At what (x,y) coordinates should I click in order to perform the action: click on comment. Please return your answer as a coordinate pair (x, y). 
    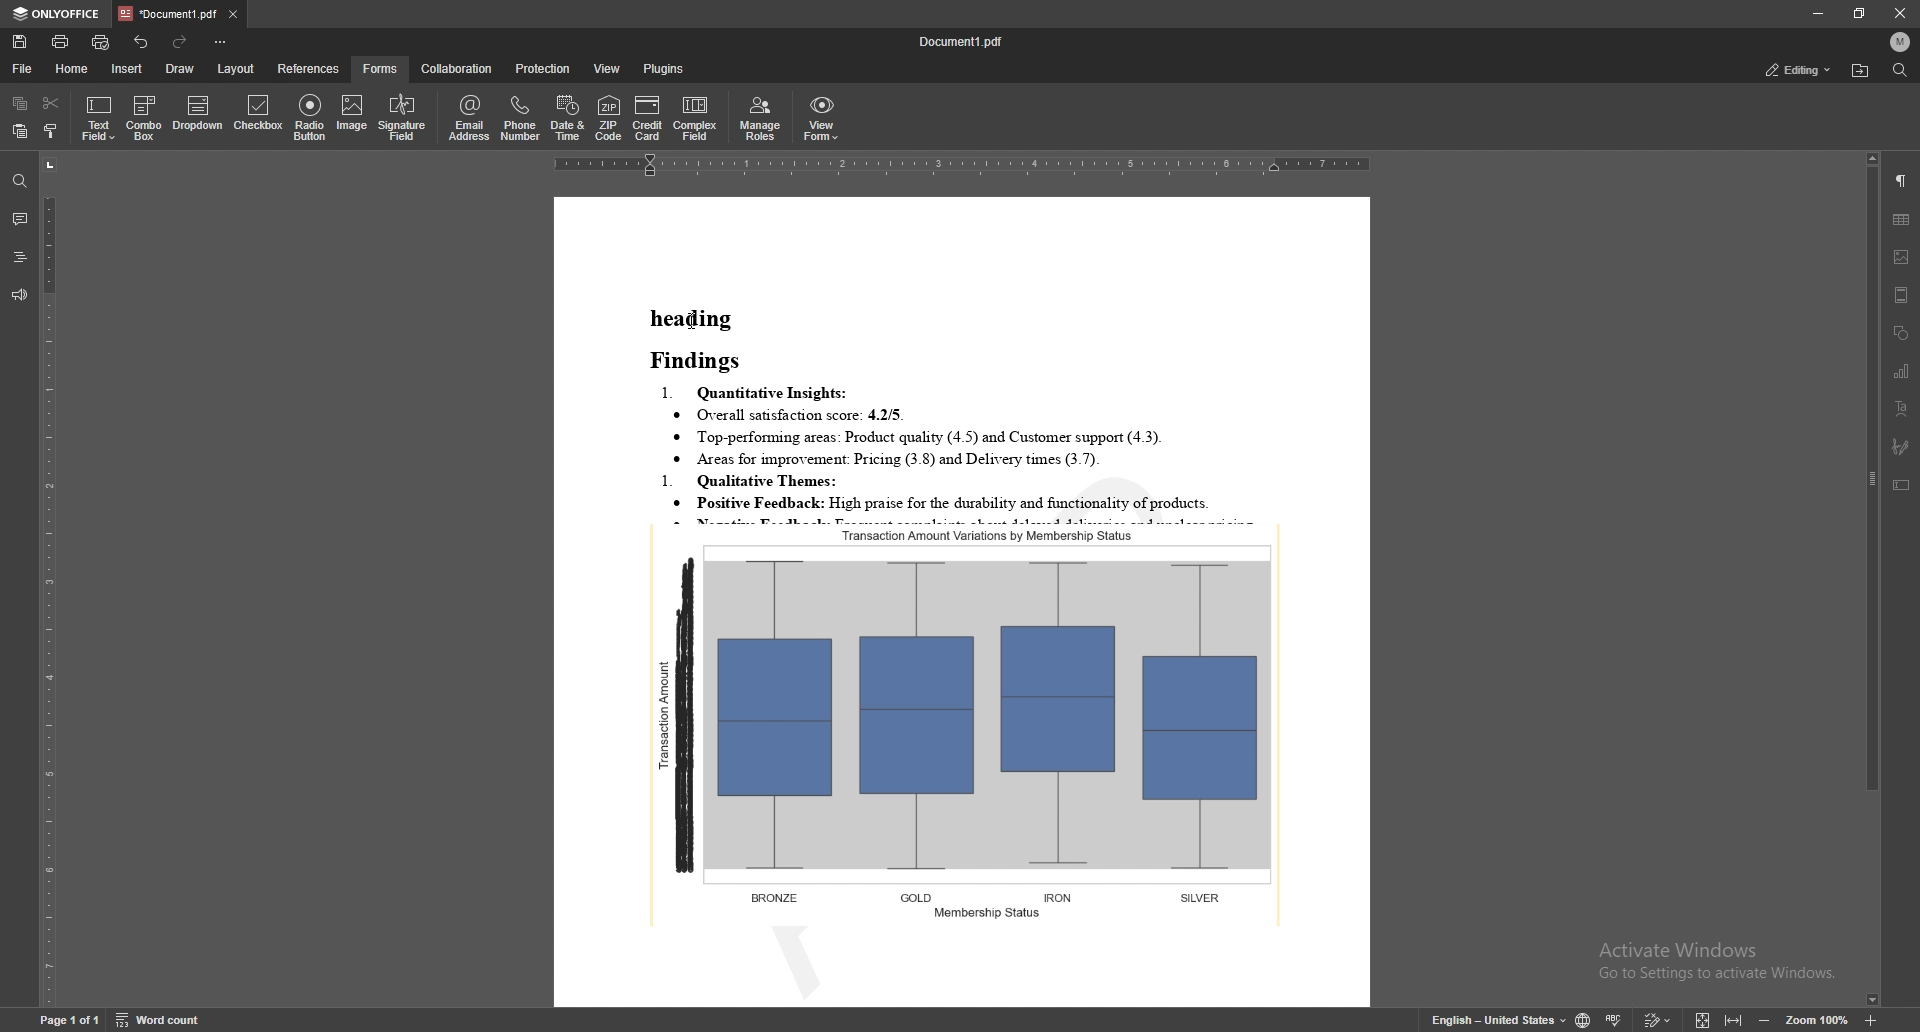
    Looking at the image, I should click on (19, 219).